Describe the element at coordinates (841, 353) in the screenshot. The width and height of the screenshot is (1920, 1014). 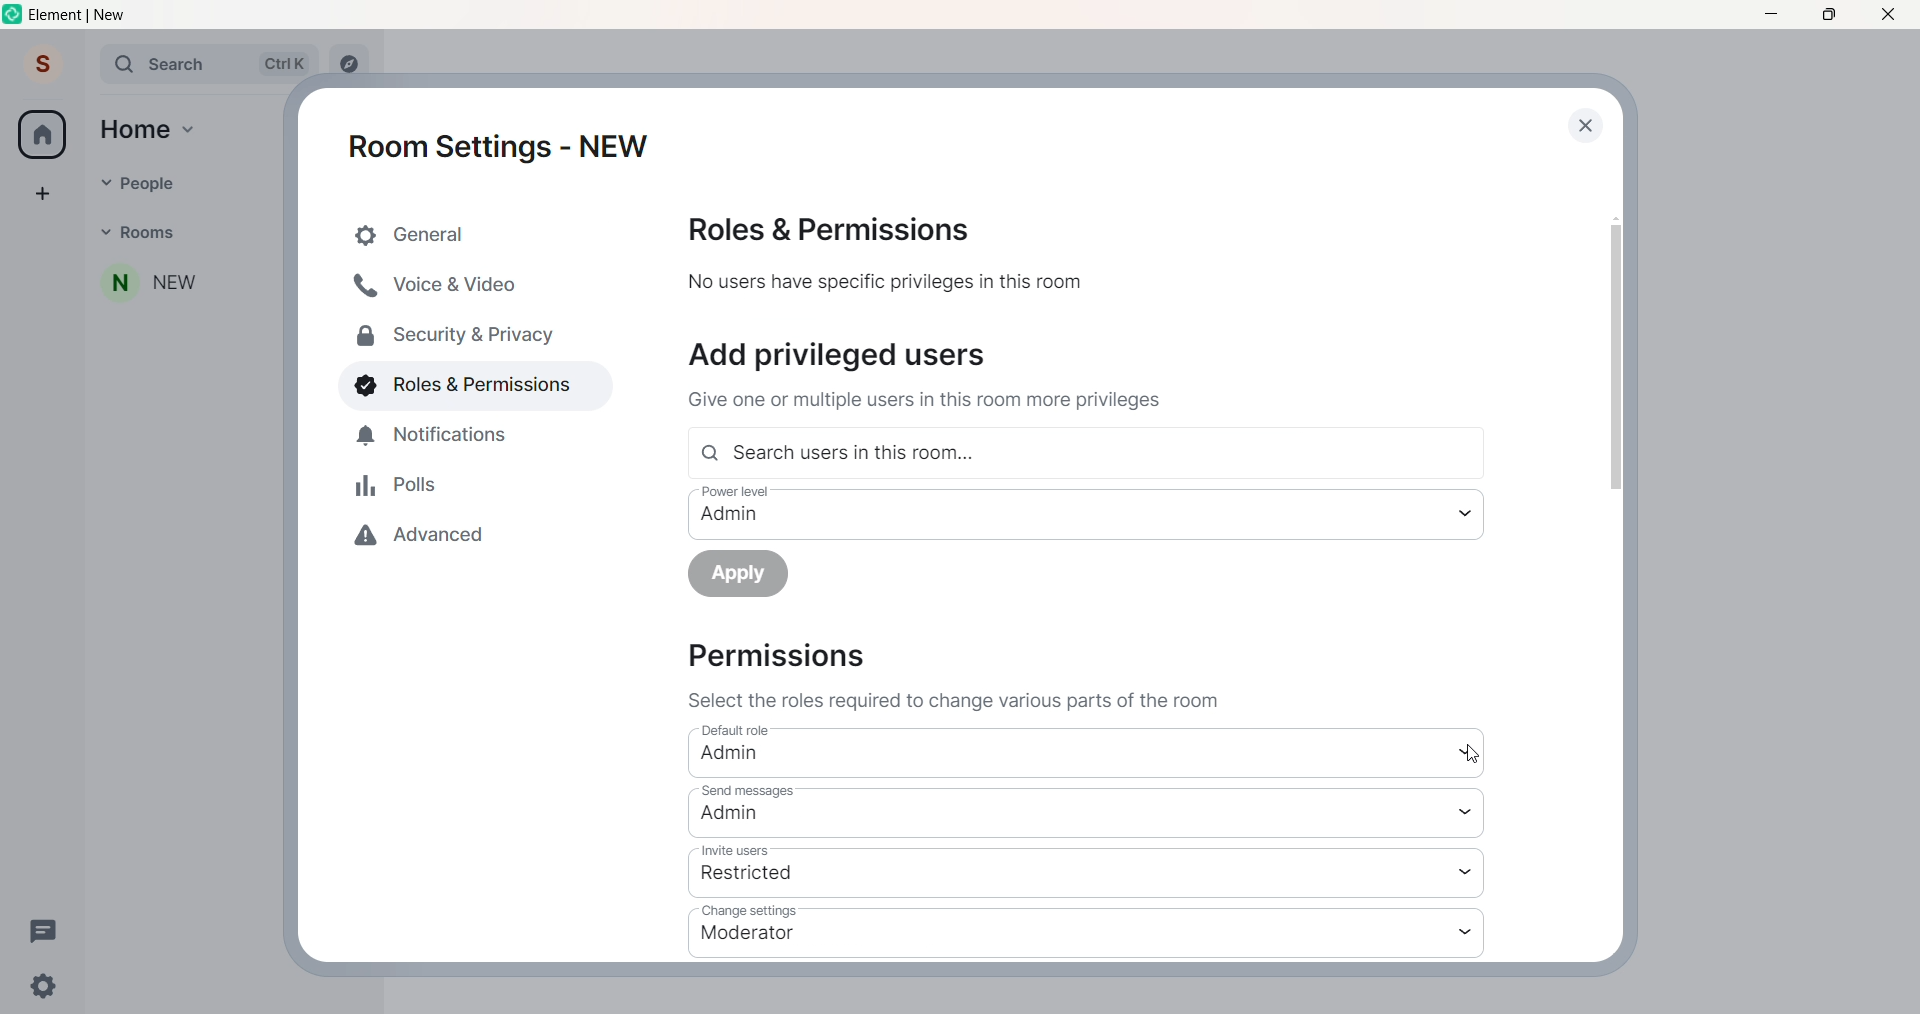
I see `add users` at that location.